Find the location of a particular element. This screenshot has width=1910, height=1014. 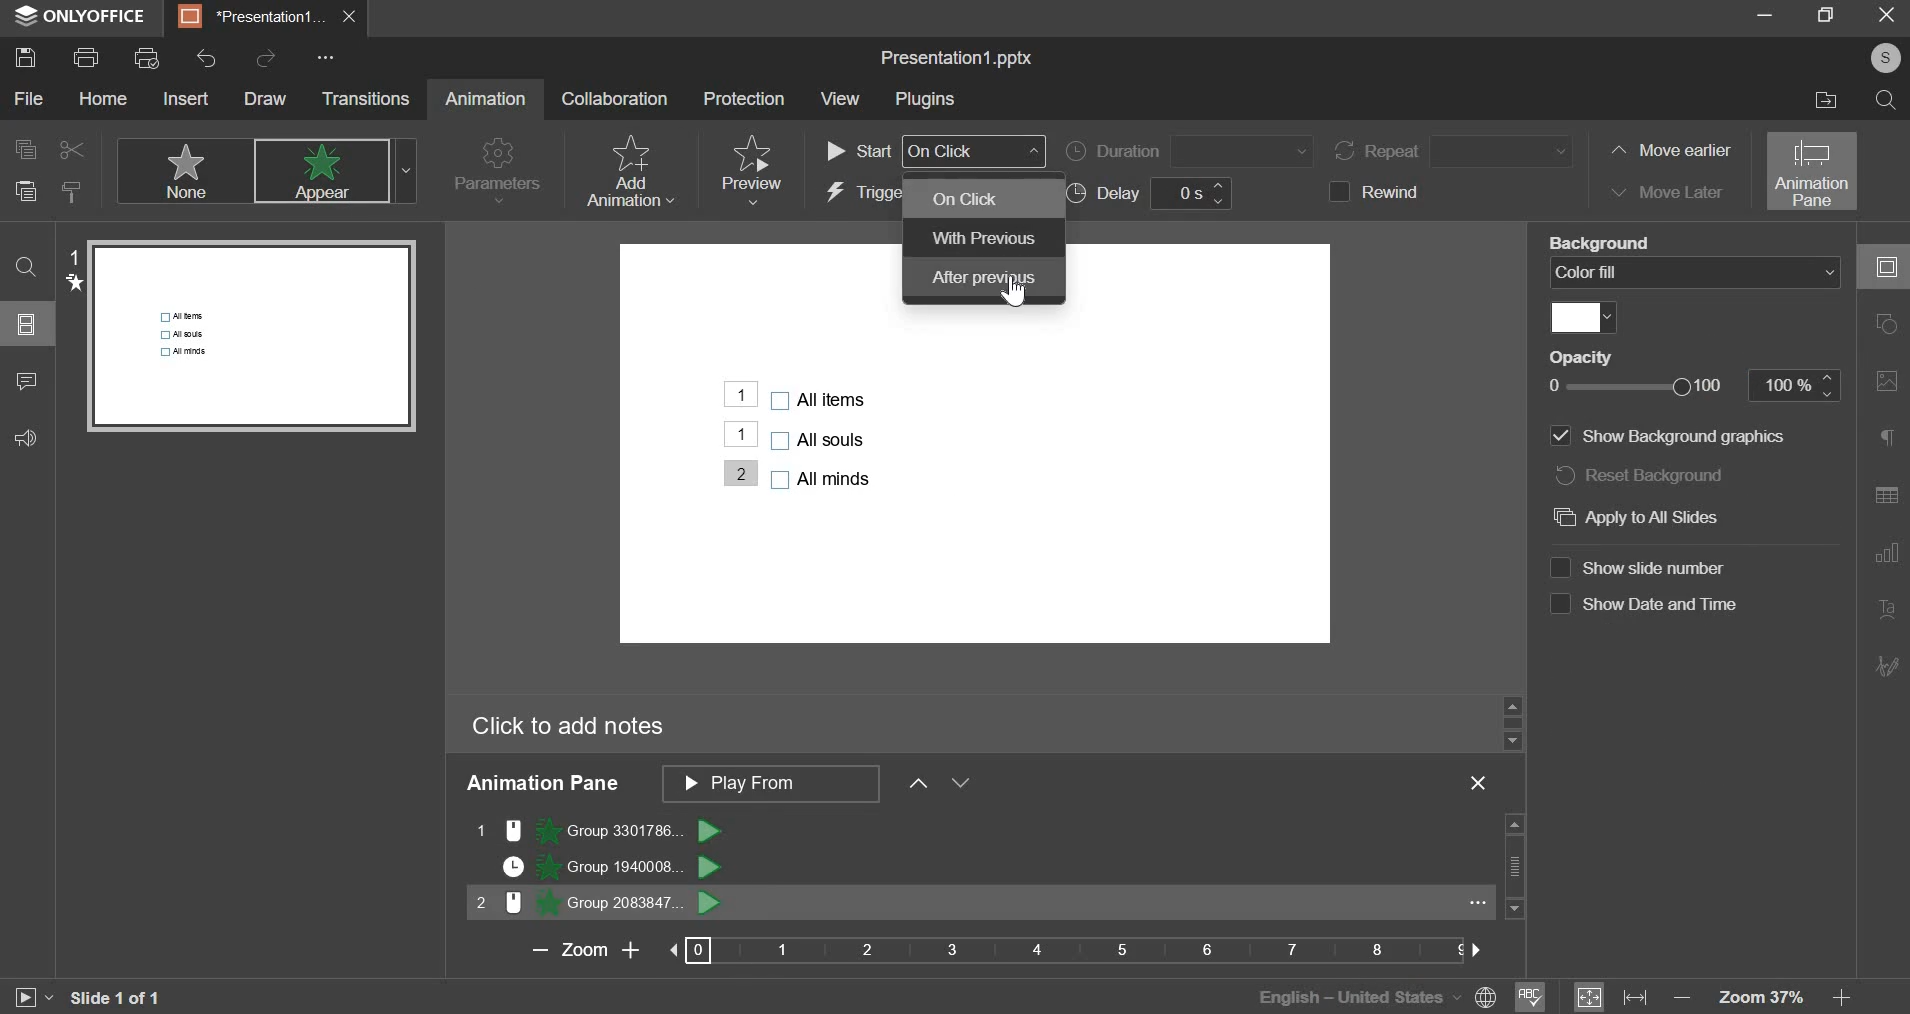

preview is located at coordinates (750, 169).